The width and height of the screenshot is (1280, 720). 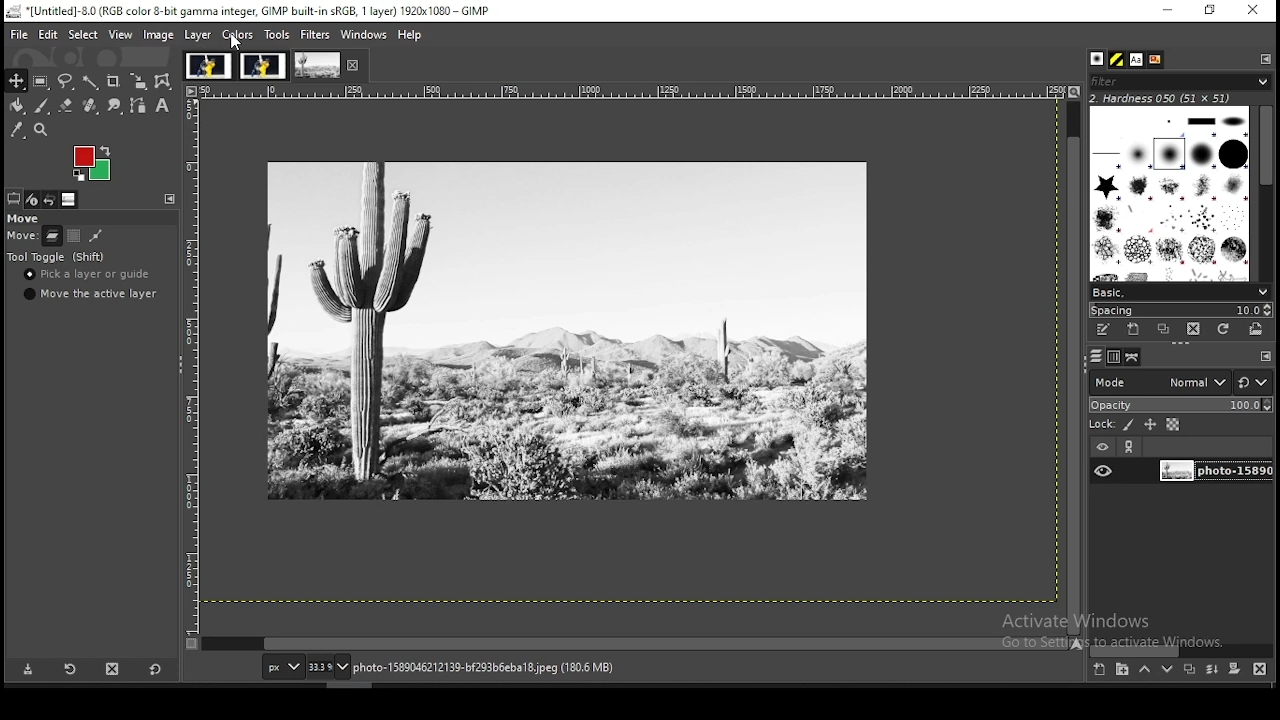 What do you see at coordinates (141, 81) in the screenshot?
I see `scale tool` at bounding box center [141, 81].